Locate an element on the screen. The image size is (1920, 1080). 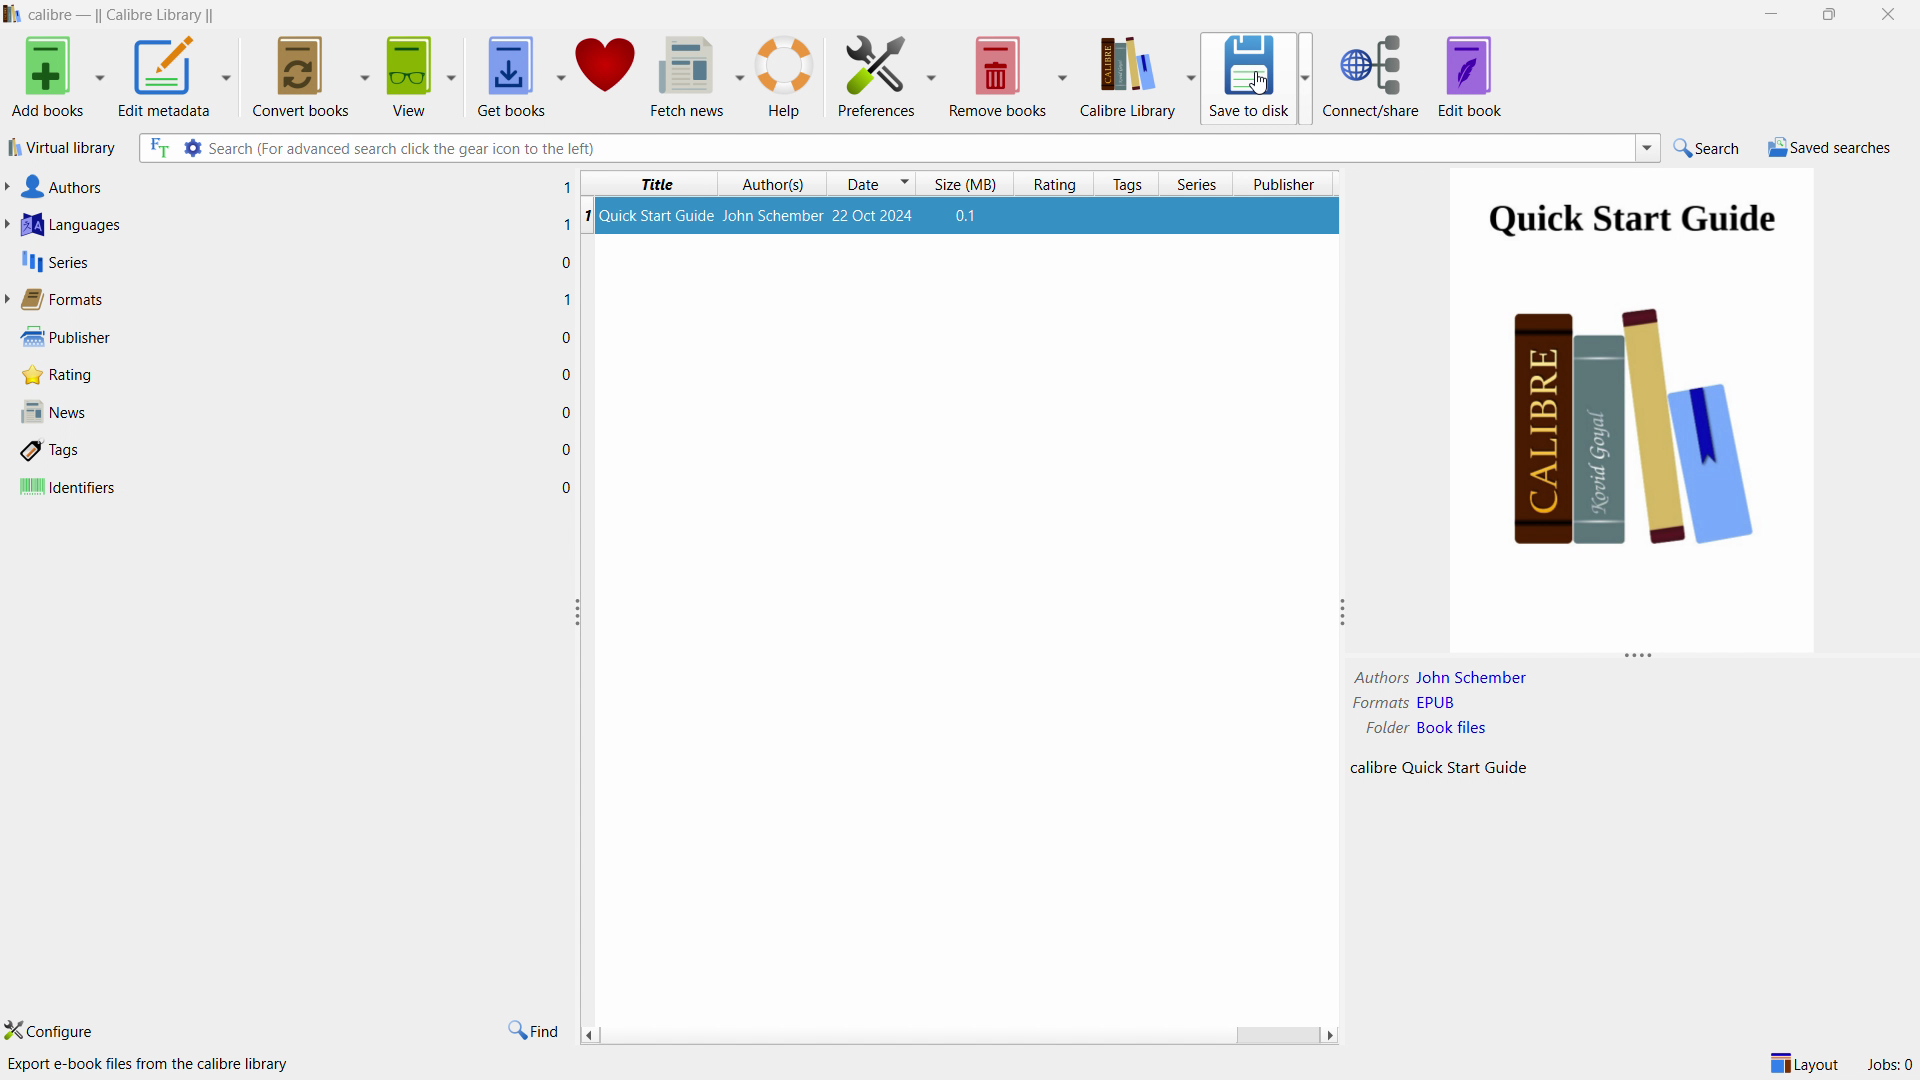
John Schember is located at coordinates (1478, 678).